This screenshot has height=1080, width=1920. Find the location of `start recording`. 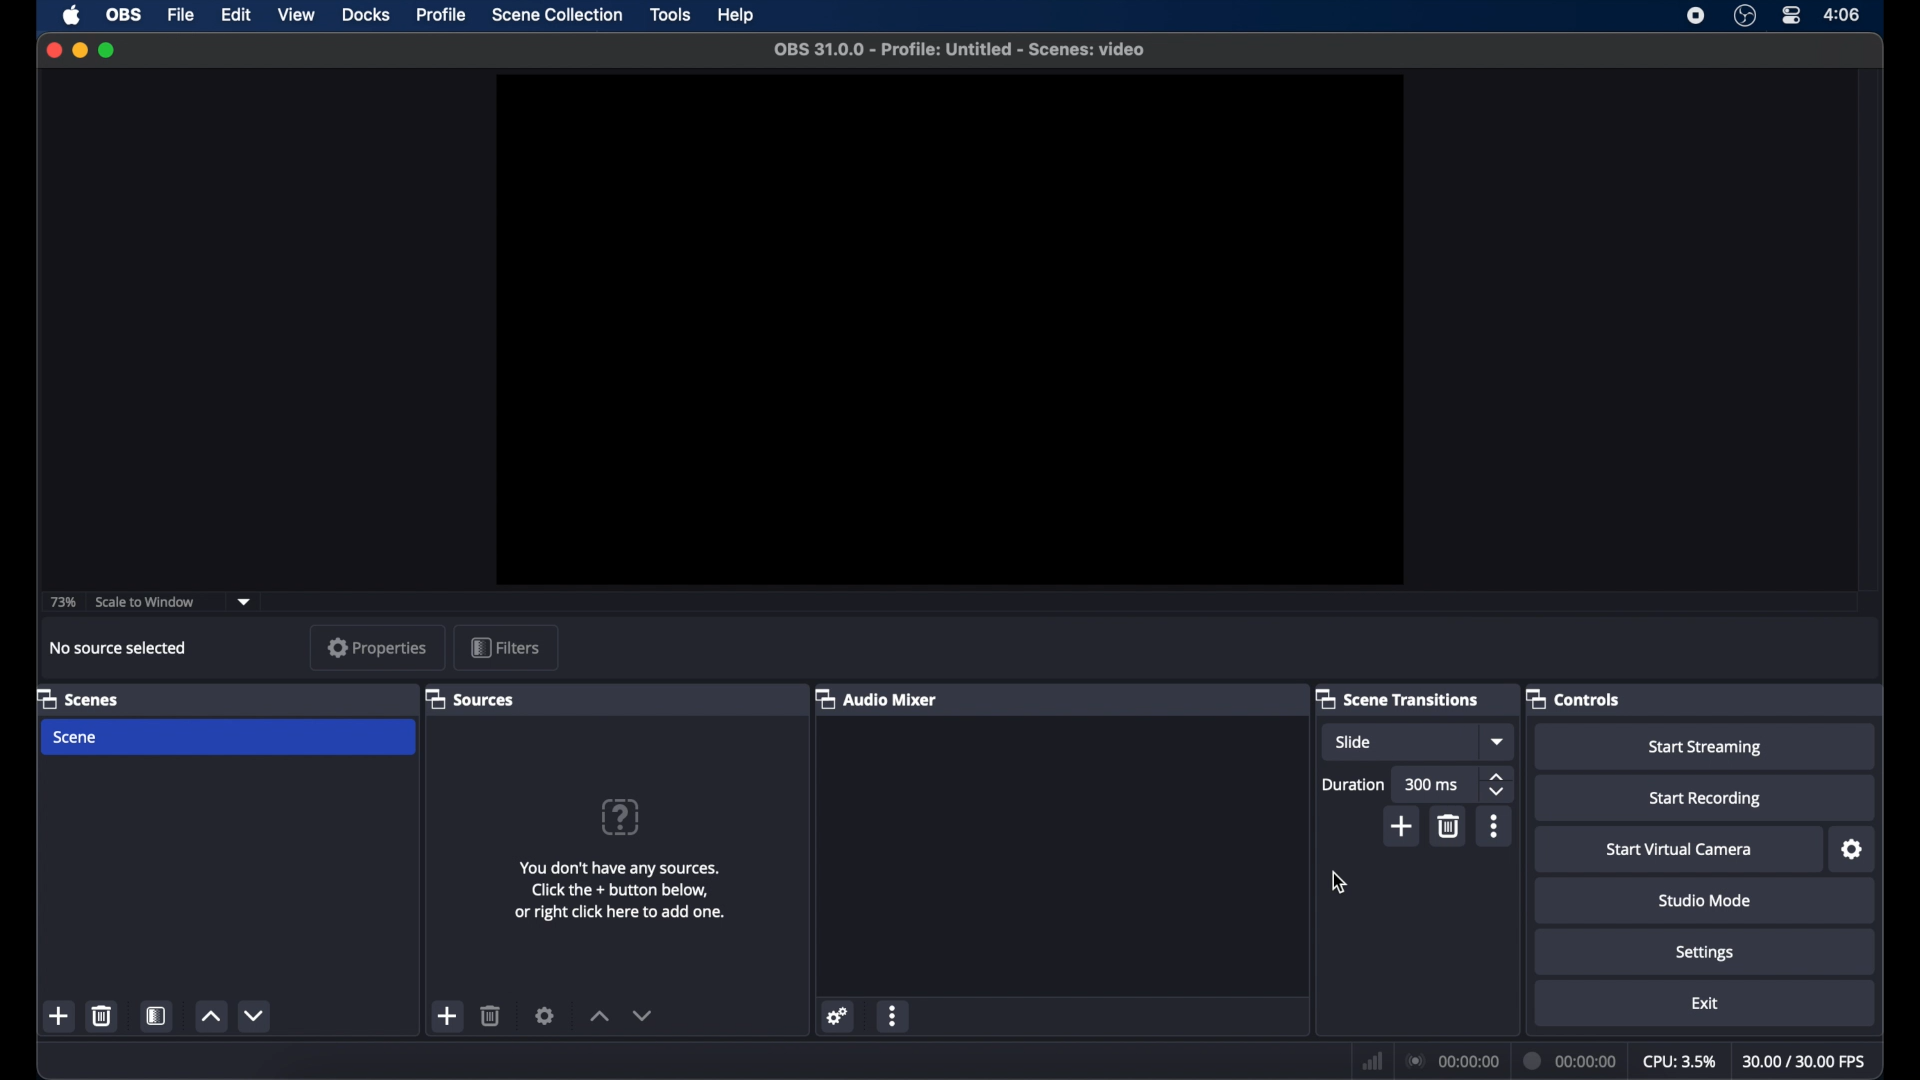

start recording is located at coordinates (1705, 799).